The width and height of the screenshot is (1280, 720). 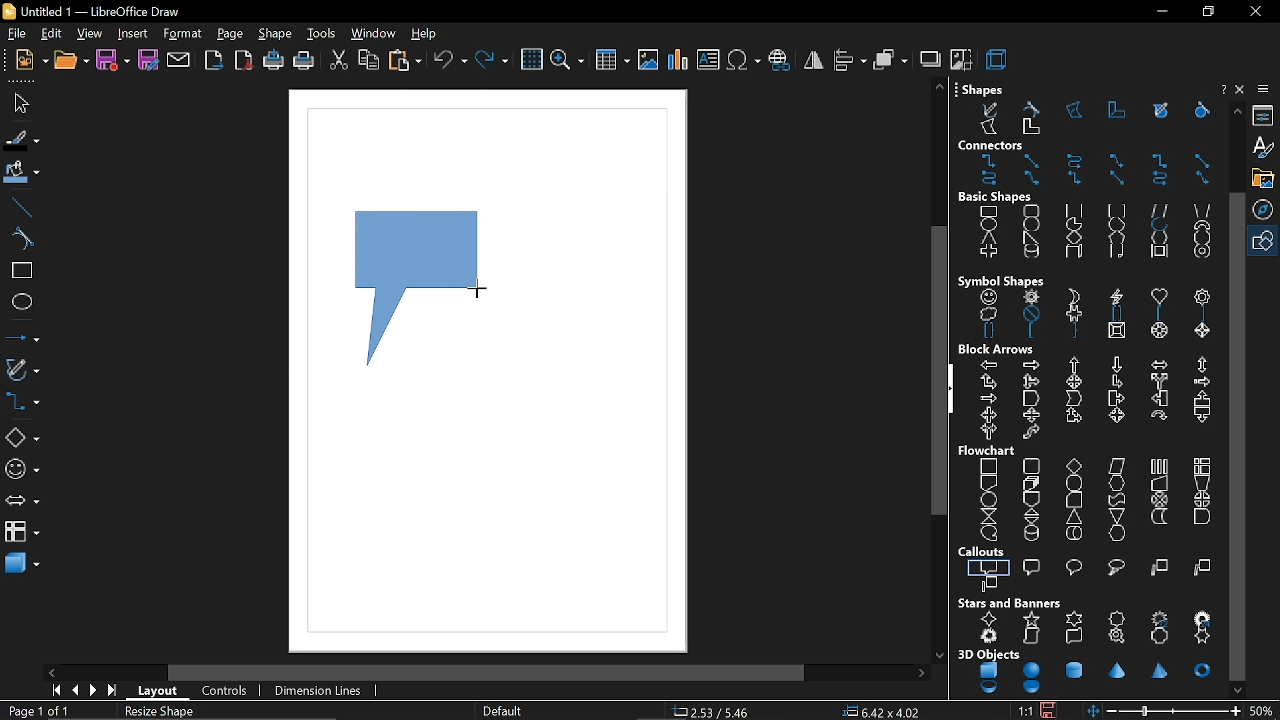 I want to click on ellipse, so click(x=20, y=301).